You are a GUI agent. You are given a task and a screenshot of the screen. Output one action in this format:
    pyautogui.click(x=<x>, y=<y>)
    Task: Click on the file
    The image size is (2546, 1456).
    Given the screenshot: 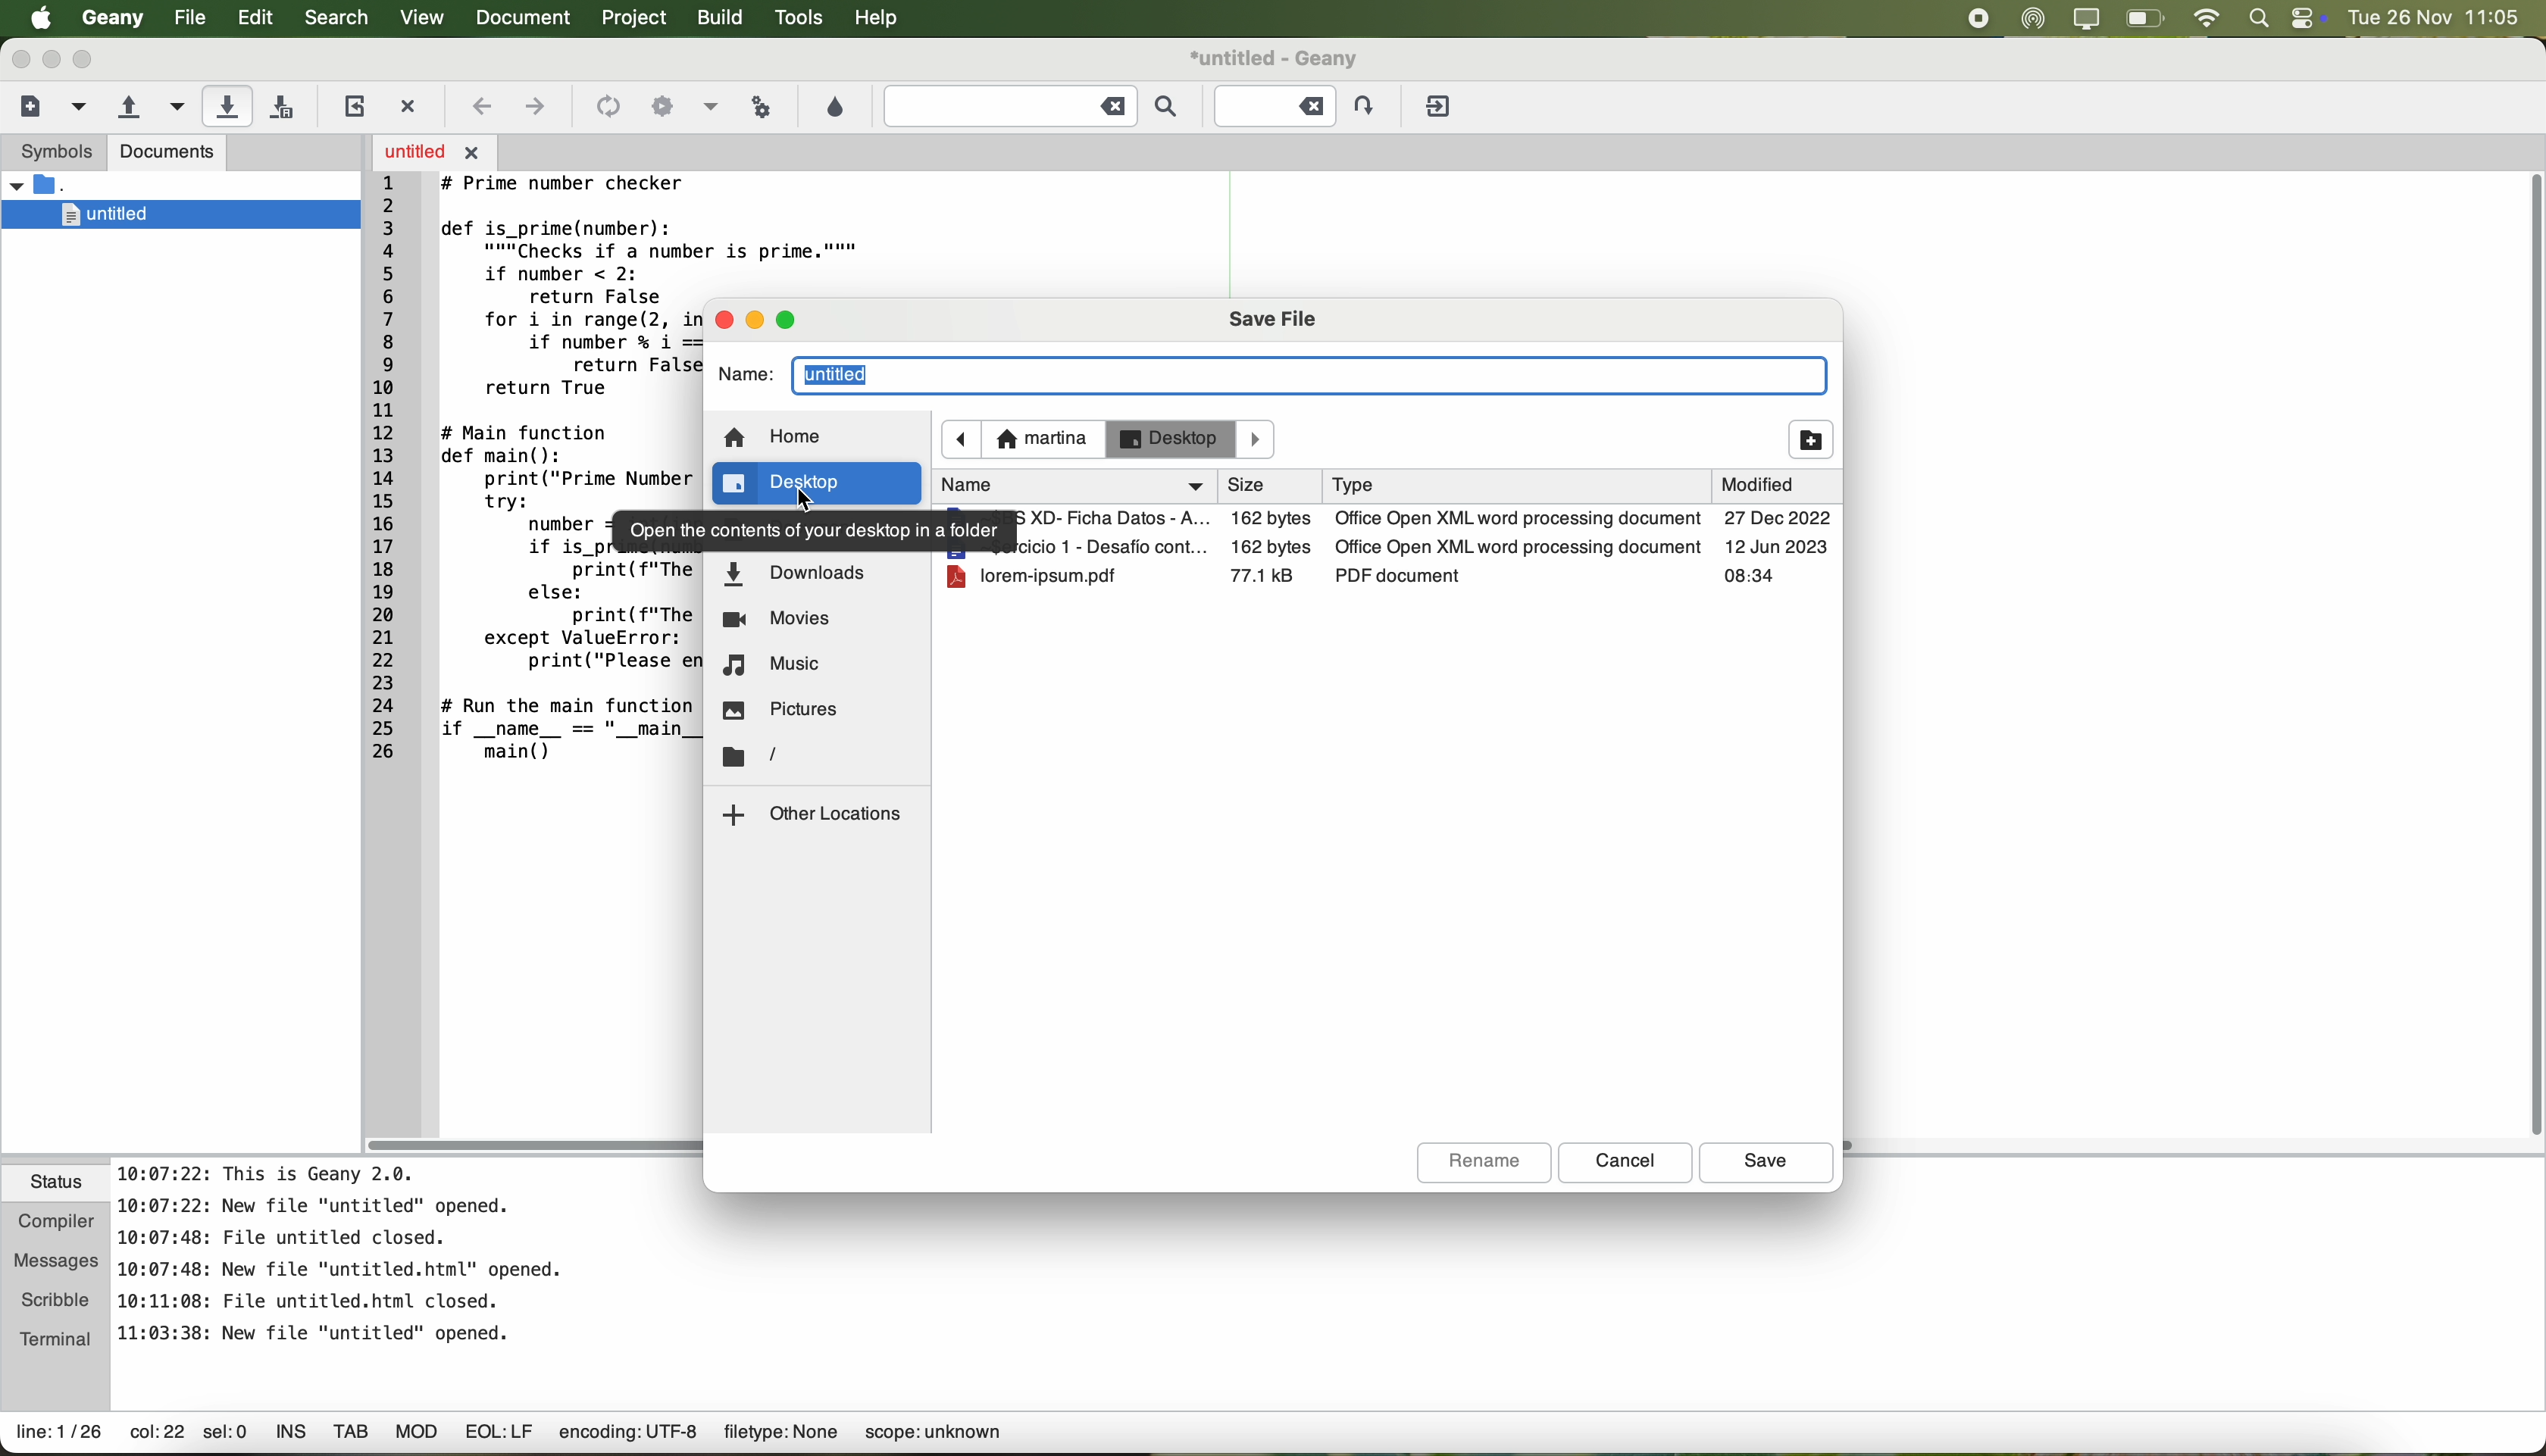 What is the action you would take?
    pyautogui.click(x=1379, y=578)
    